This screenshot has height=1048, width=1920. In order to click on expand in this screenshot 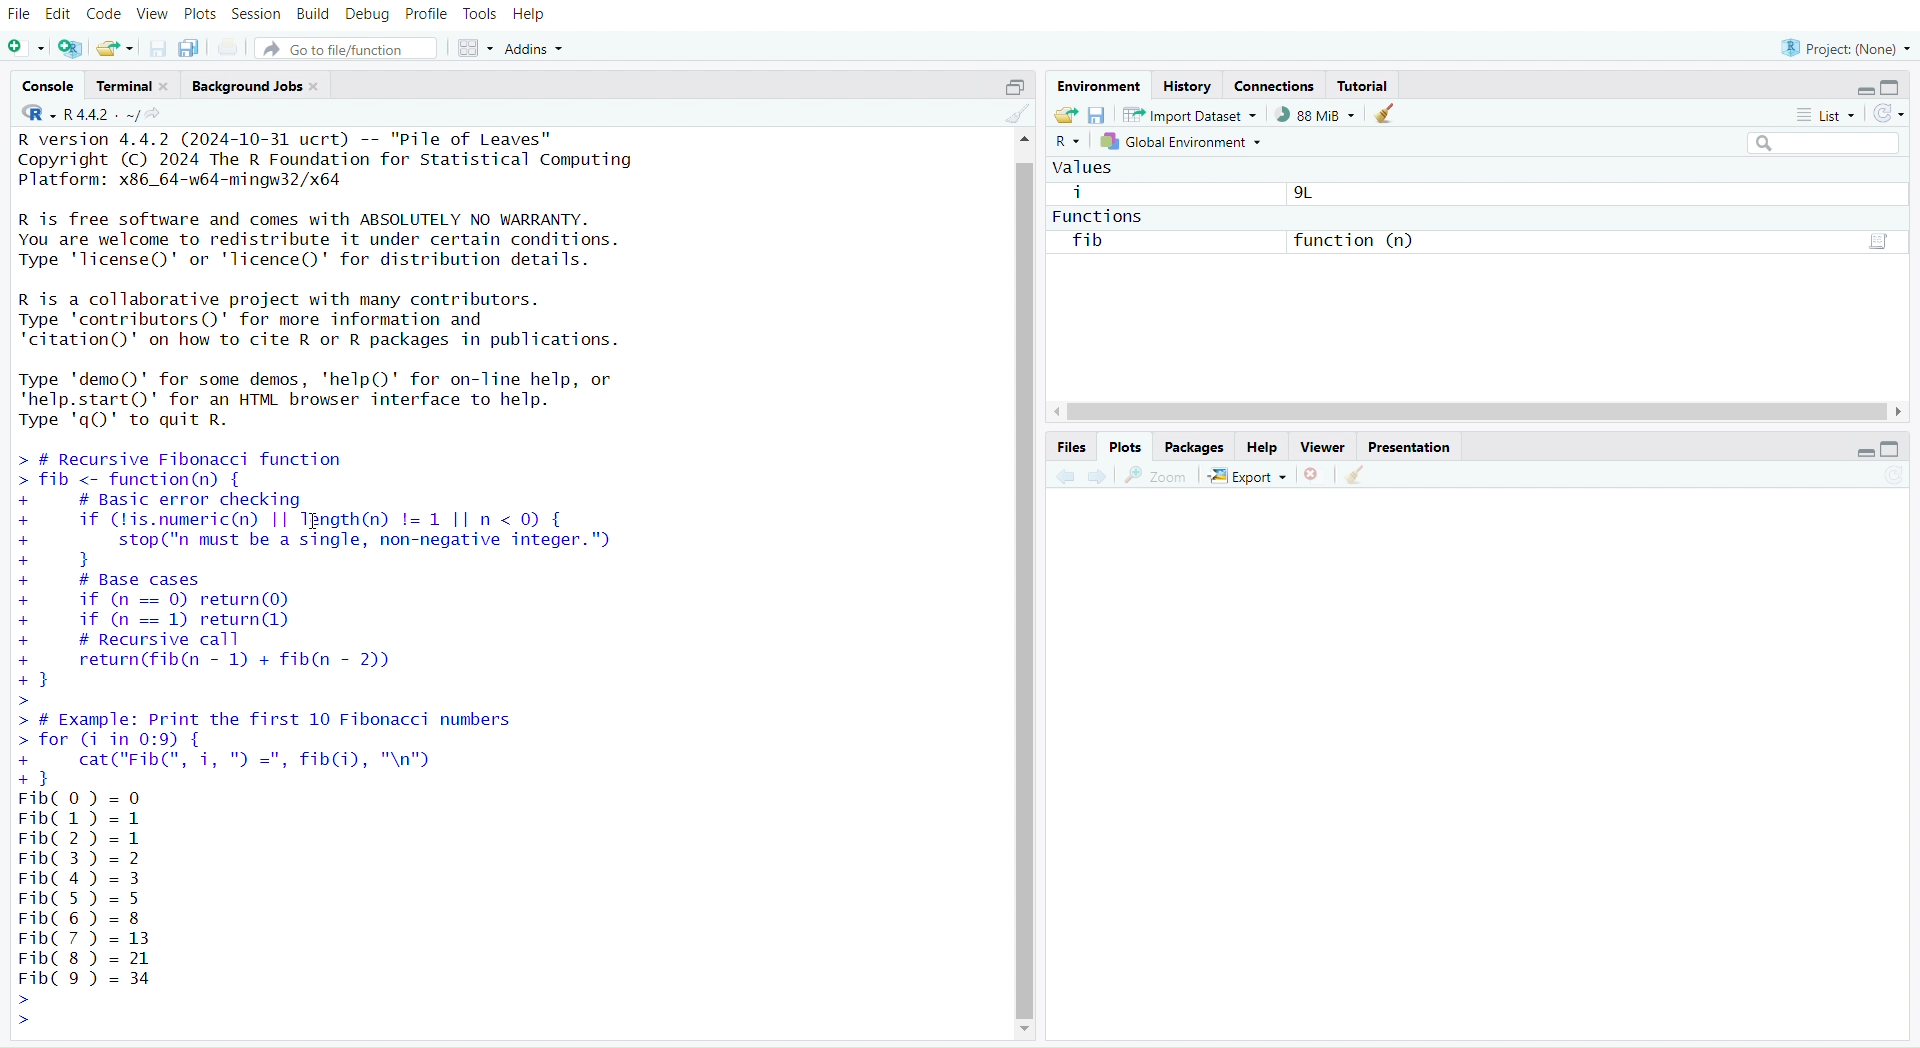, I will do `click(1858, 453)`.